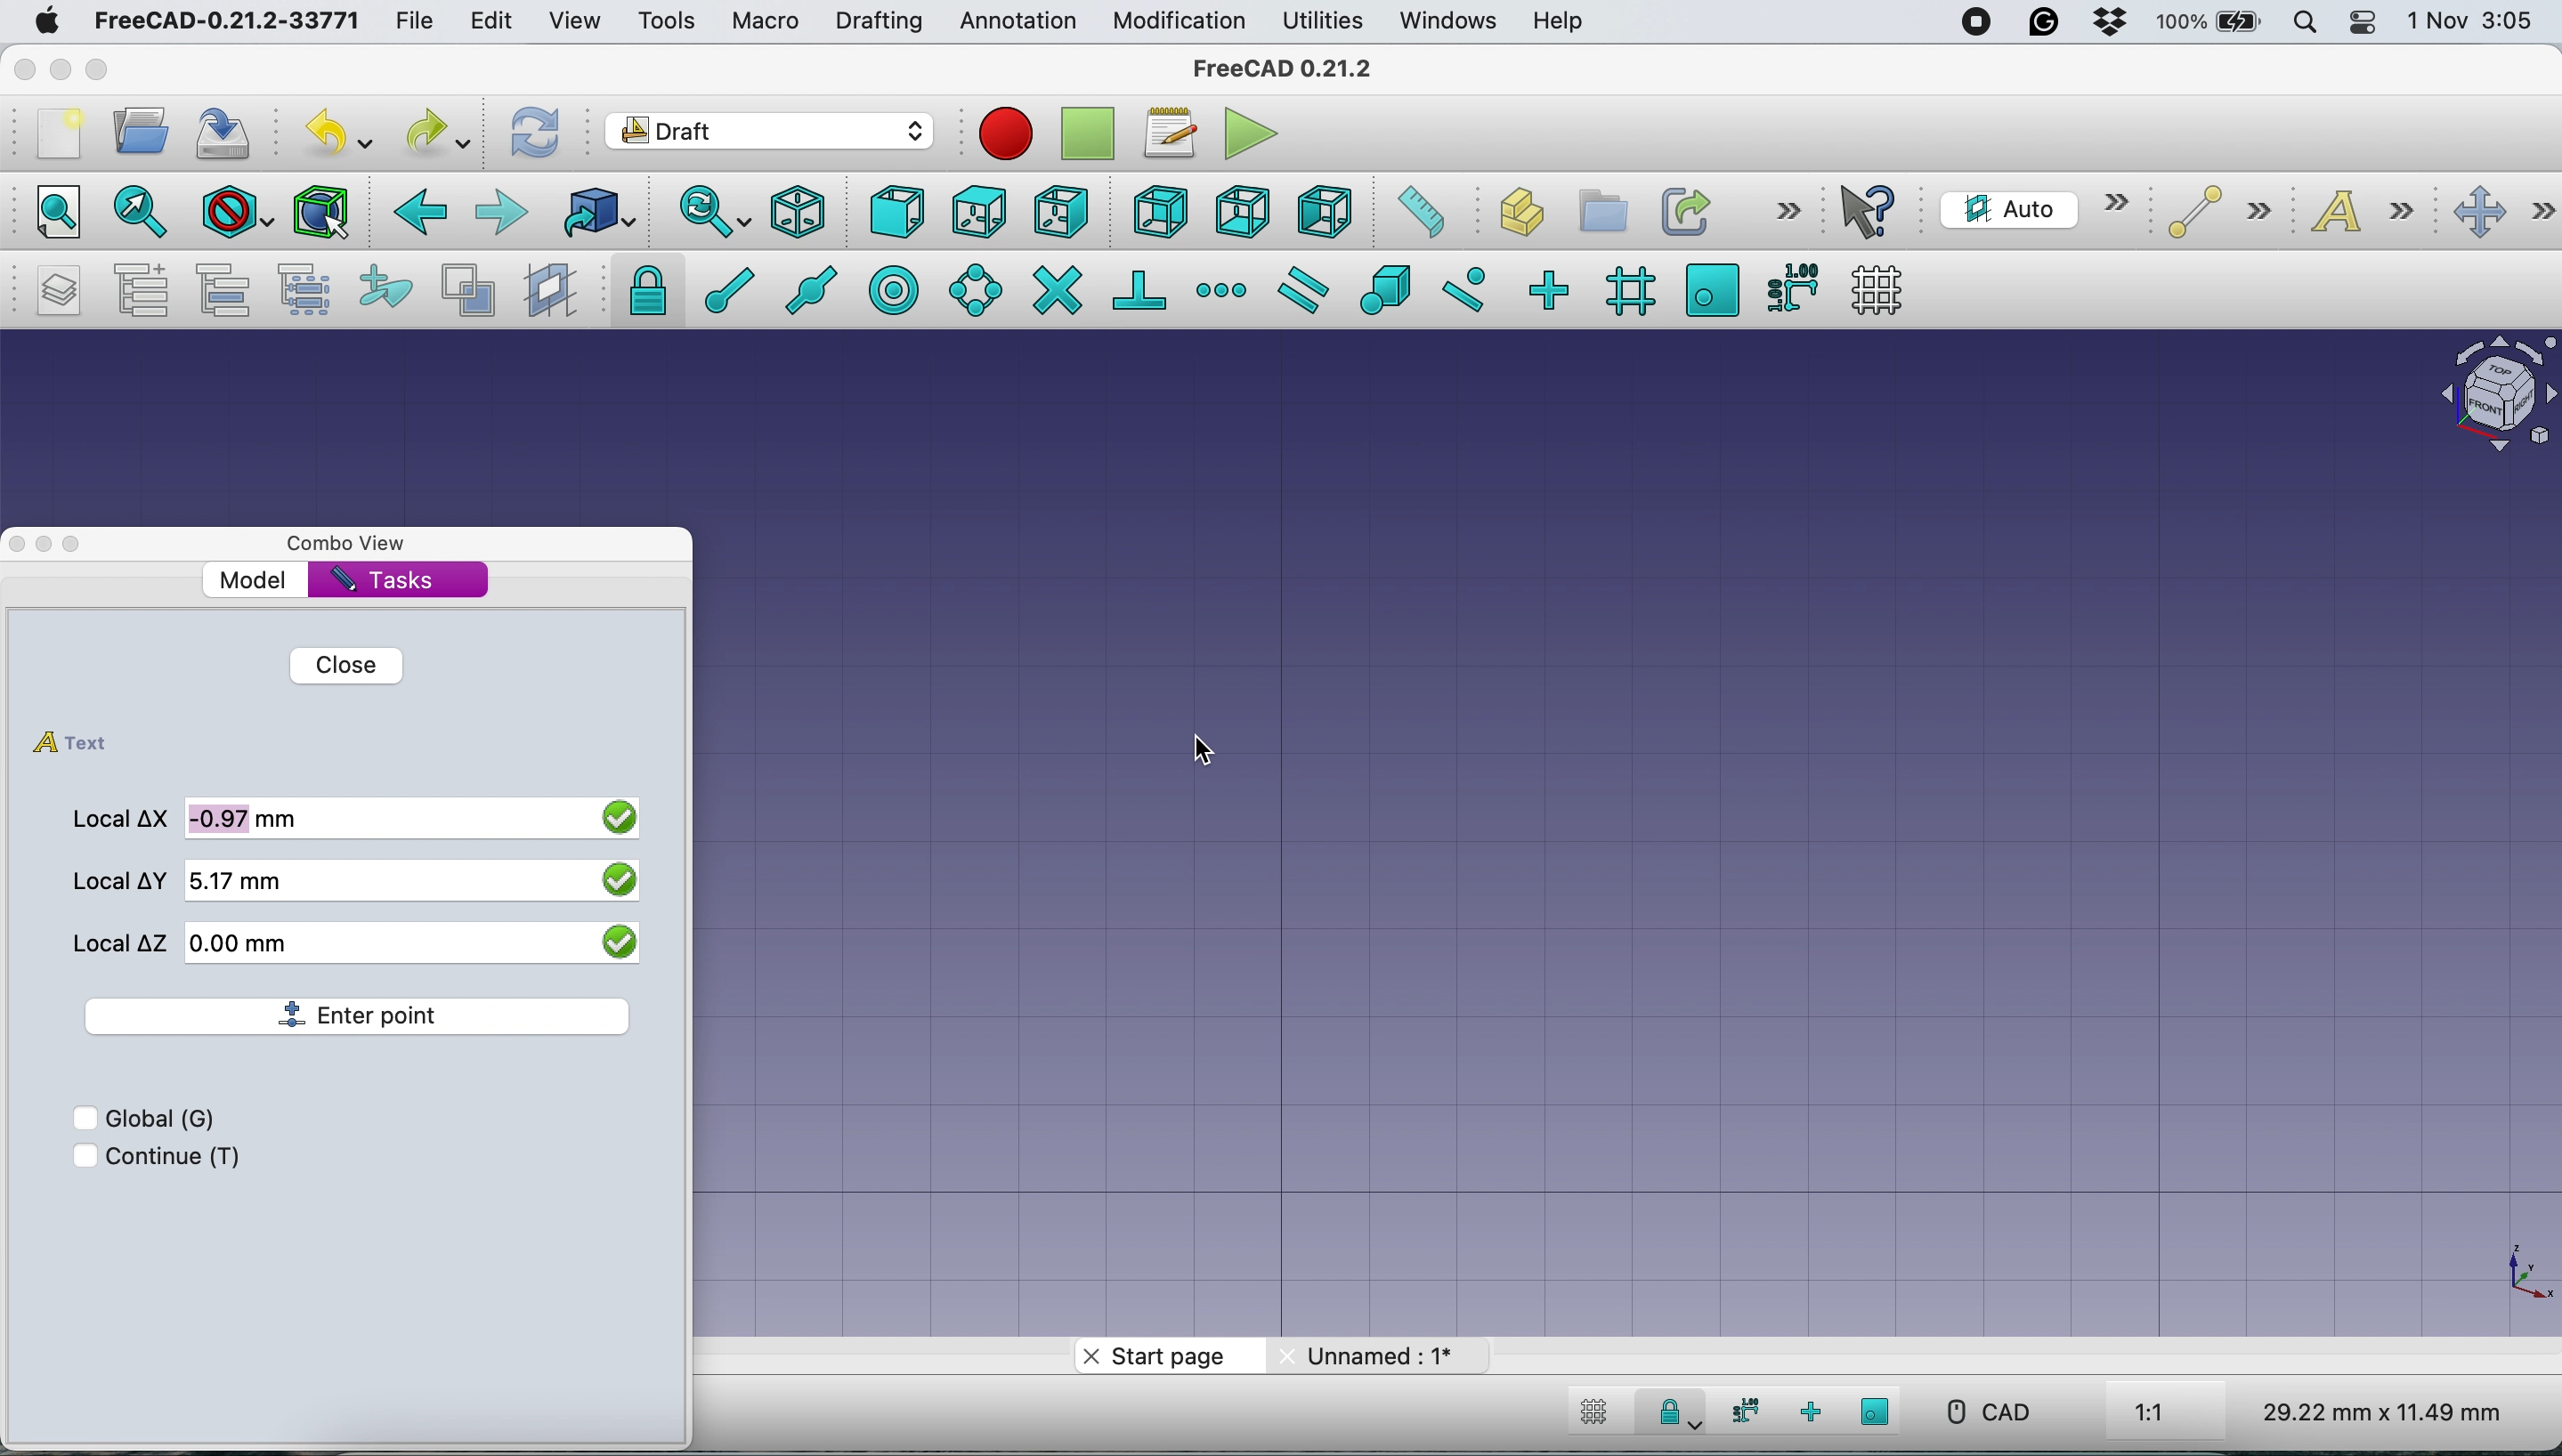 The image size is (2562, 1456). Describe the element at coordinates (2478, 19) in the screenshot. I see `date and time` at that location.